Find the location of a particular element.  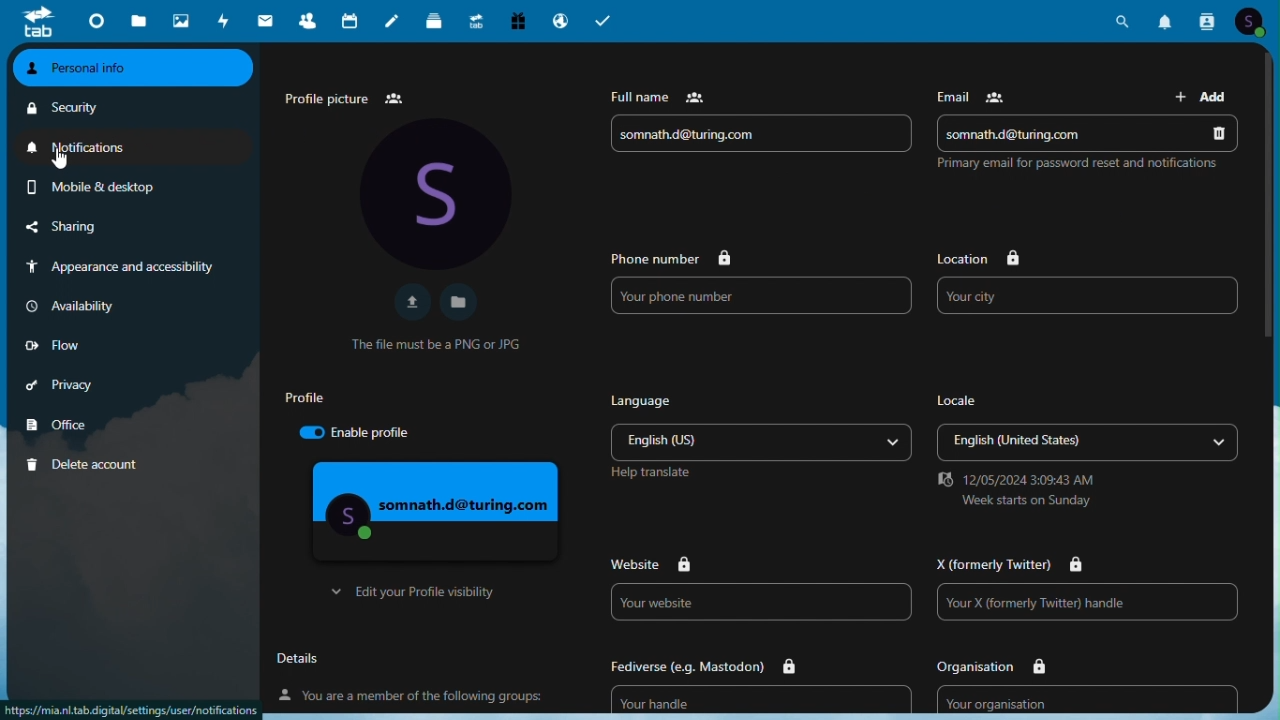

date and time is located at coordinates (1035, 492).